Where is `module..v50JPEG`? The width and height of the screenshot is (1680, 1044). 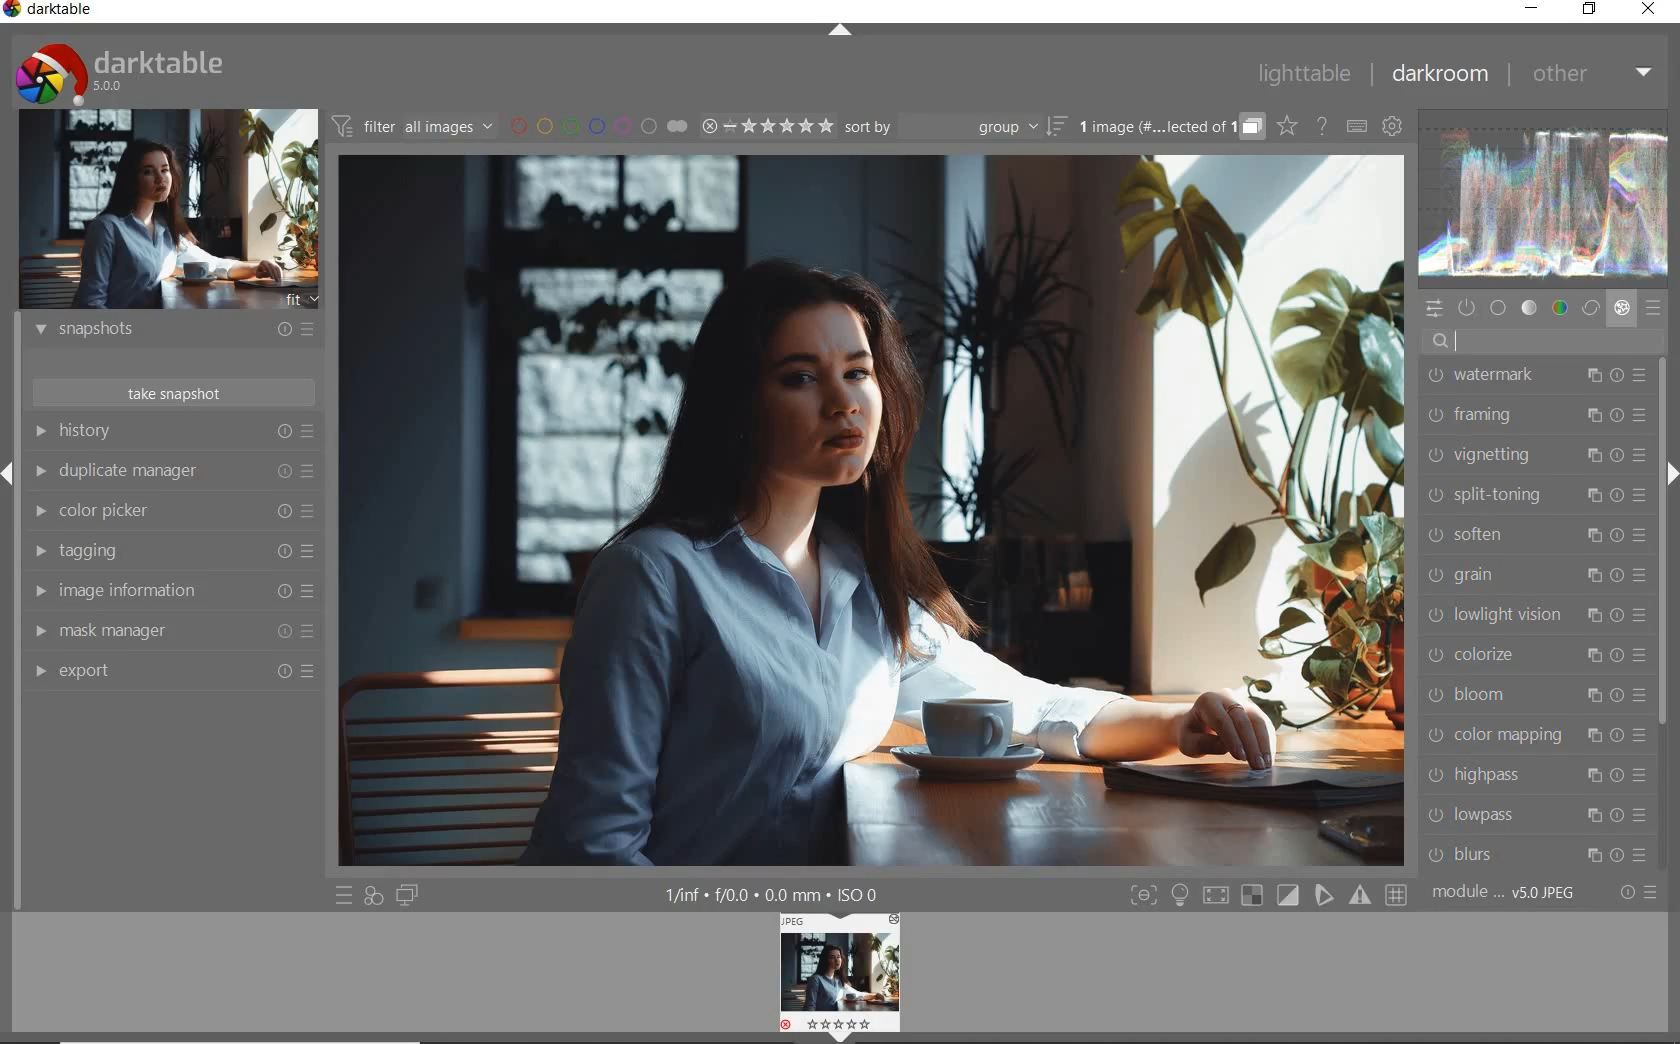 module..v50JPEG is located at coordinates (1505, 893).